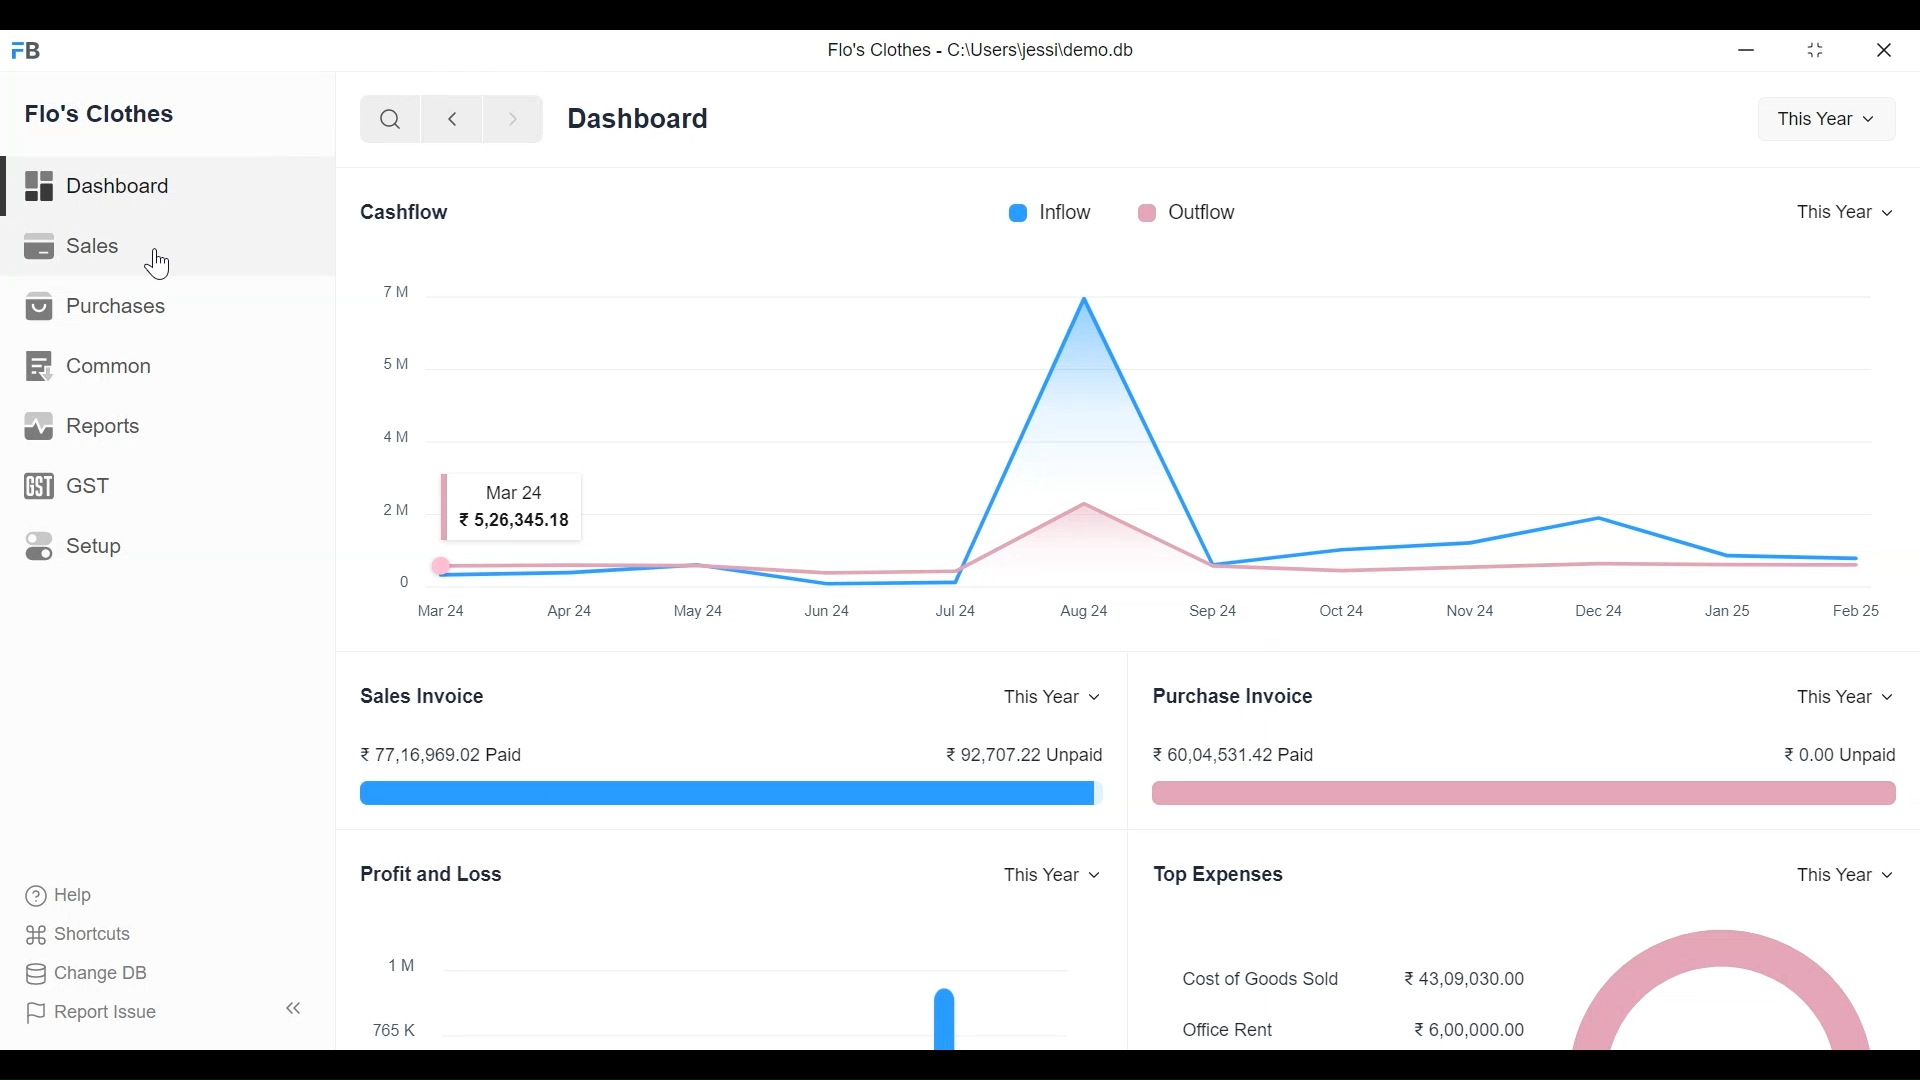  Describe the element at coordinates (85, 934) in the screenshot. I see `' Shortcuts` at that location.